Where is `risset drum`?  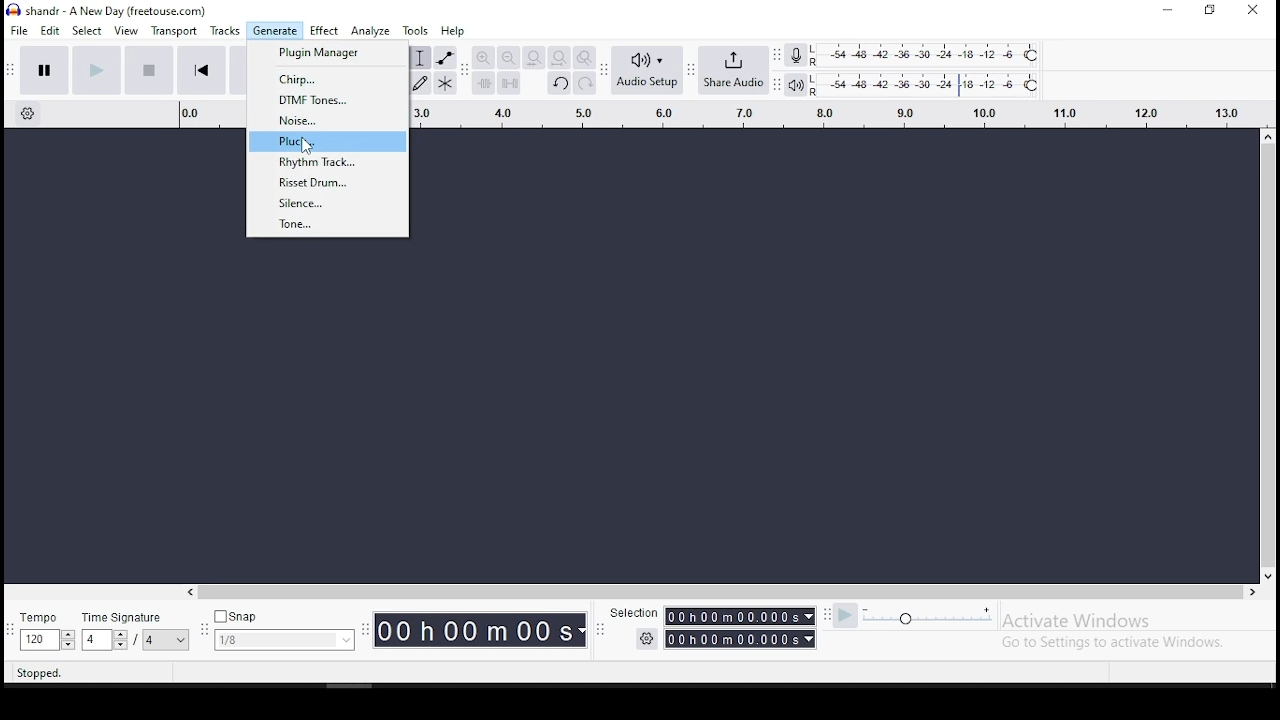
risset drum is located at coordinates (332, 183).